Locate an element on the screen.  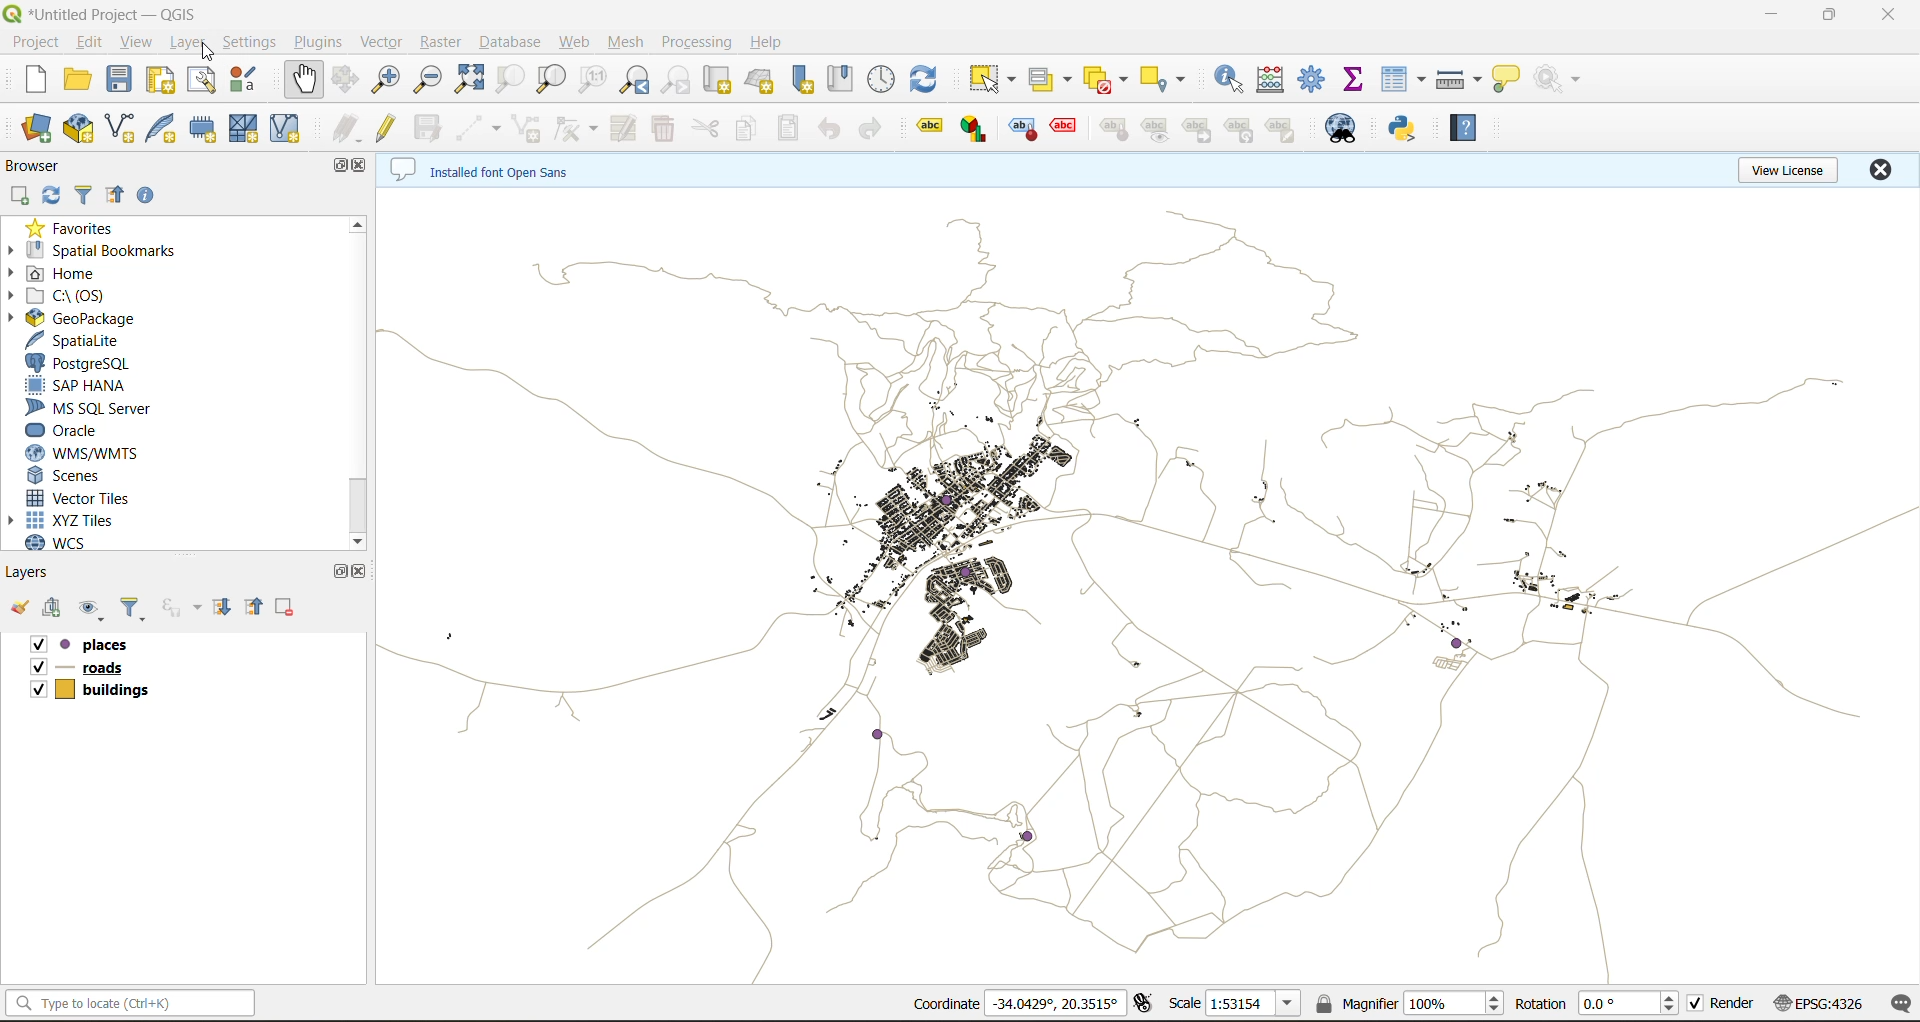
layers is located at coordinates (36, 576).